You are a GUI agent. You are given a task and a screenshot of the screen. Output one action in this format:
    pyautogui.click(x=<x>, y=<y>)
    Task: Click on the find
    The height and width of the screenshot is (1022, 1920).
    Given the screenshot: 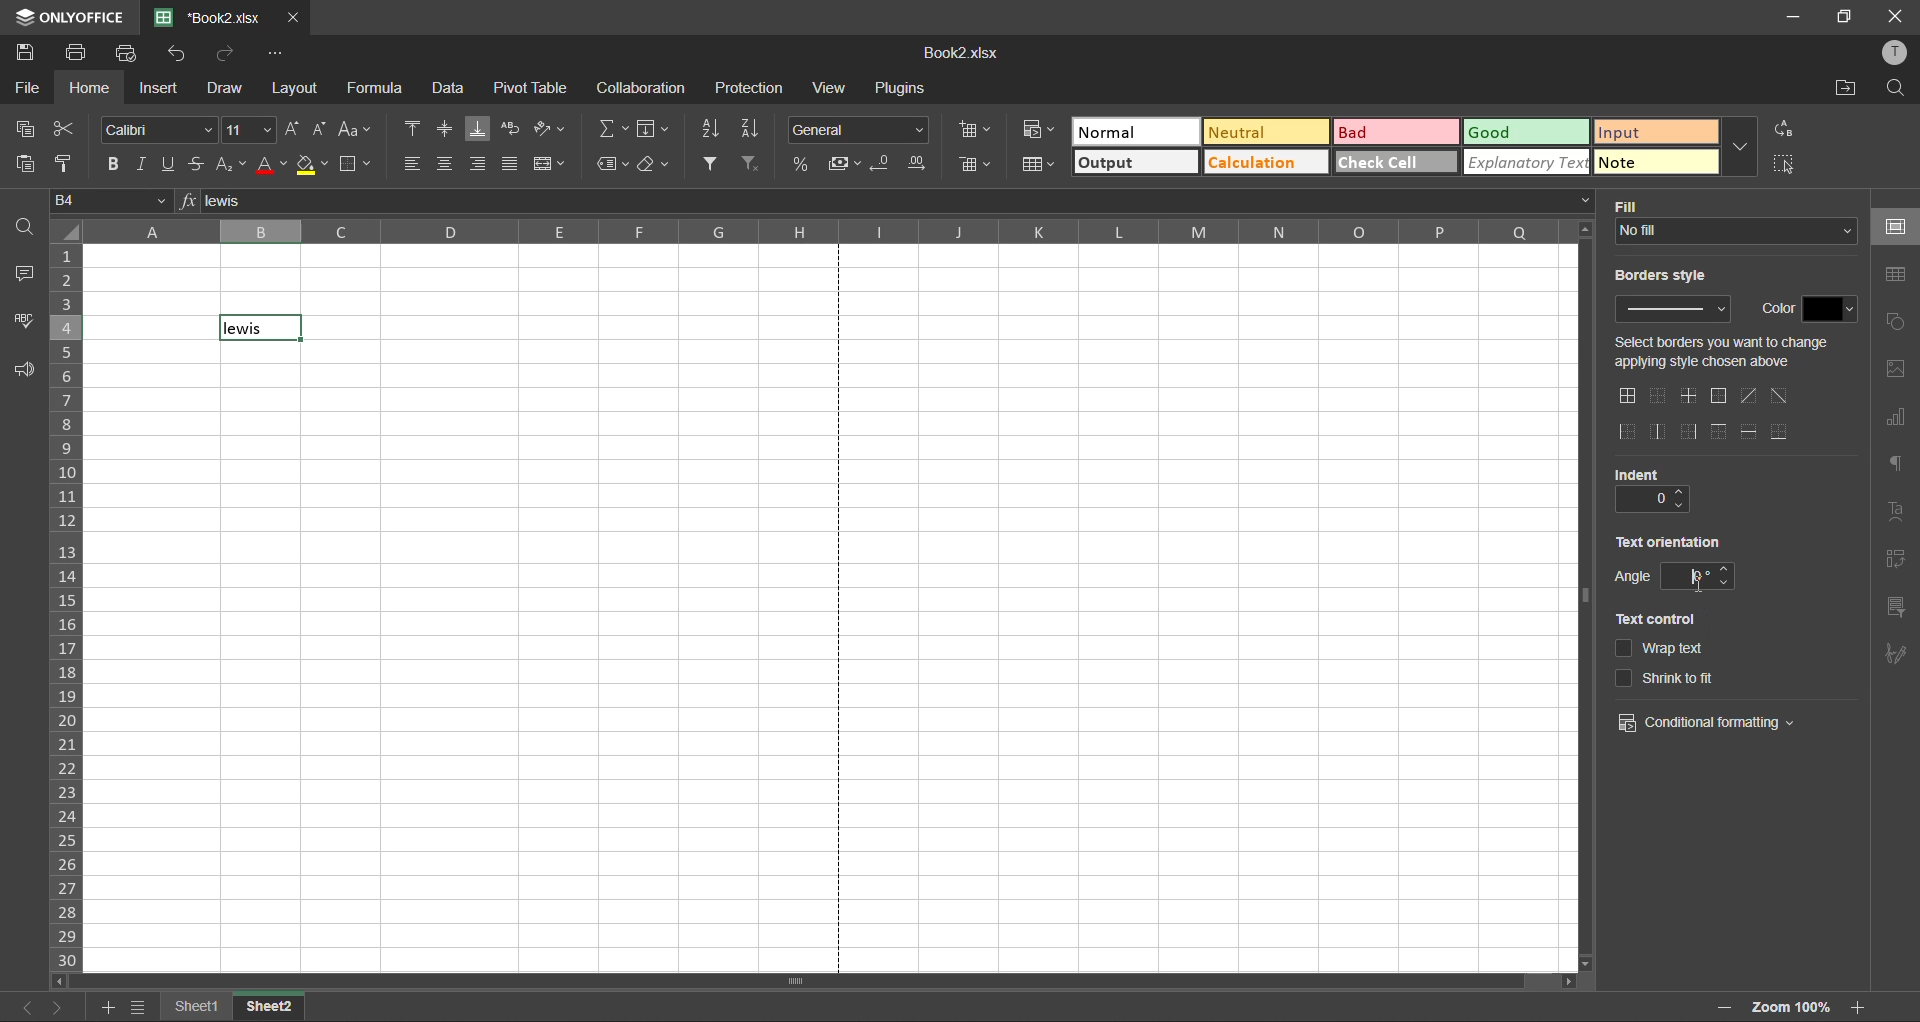 What is the action you would take?
    pyautogui.click(x=1895, y=92)
    